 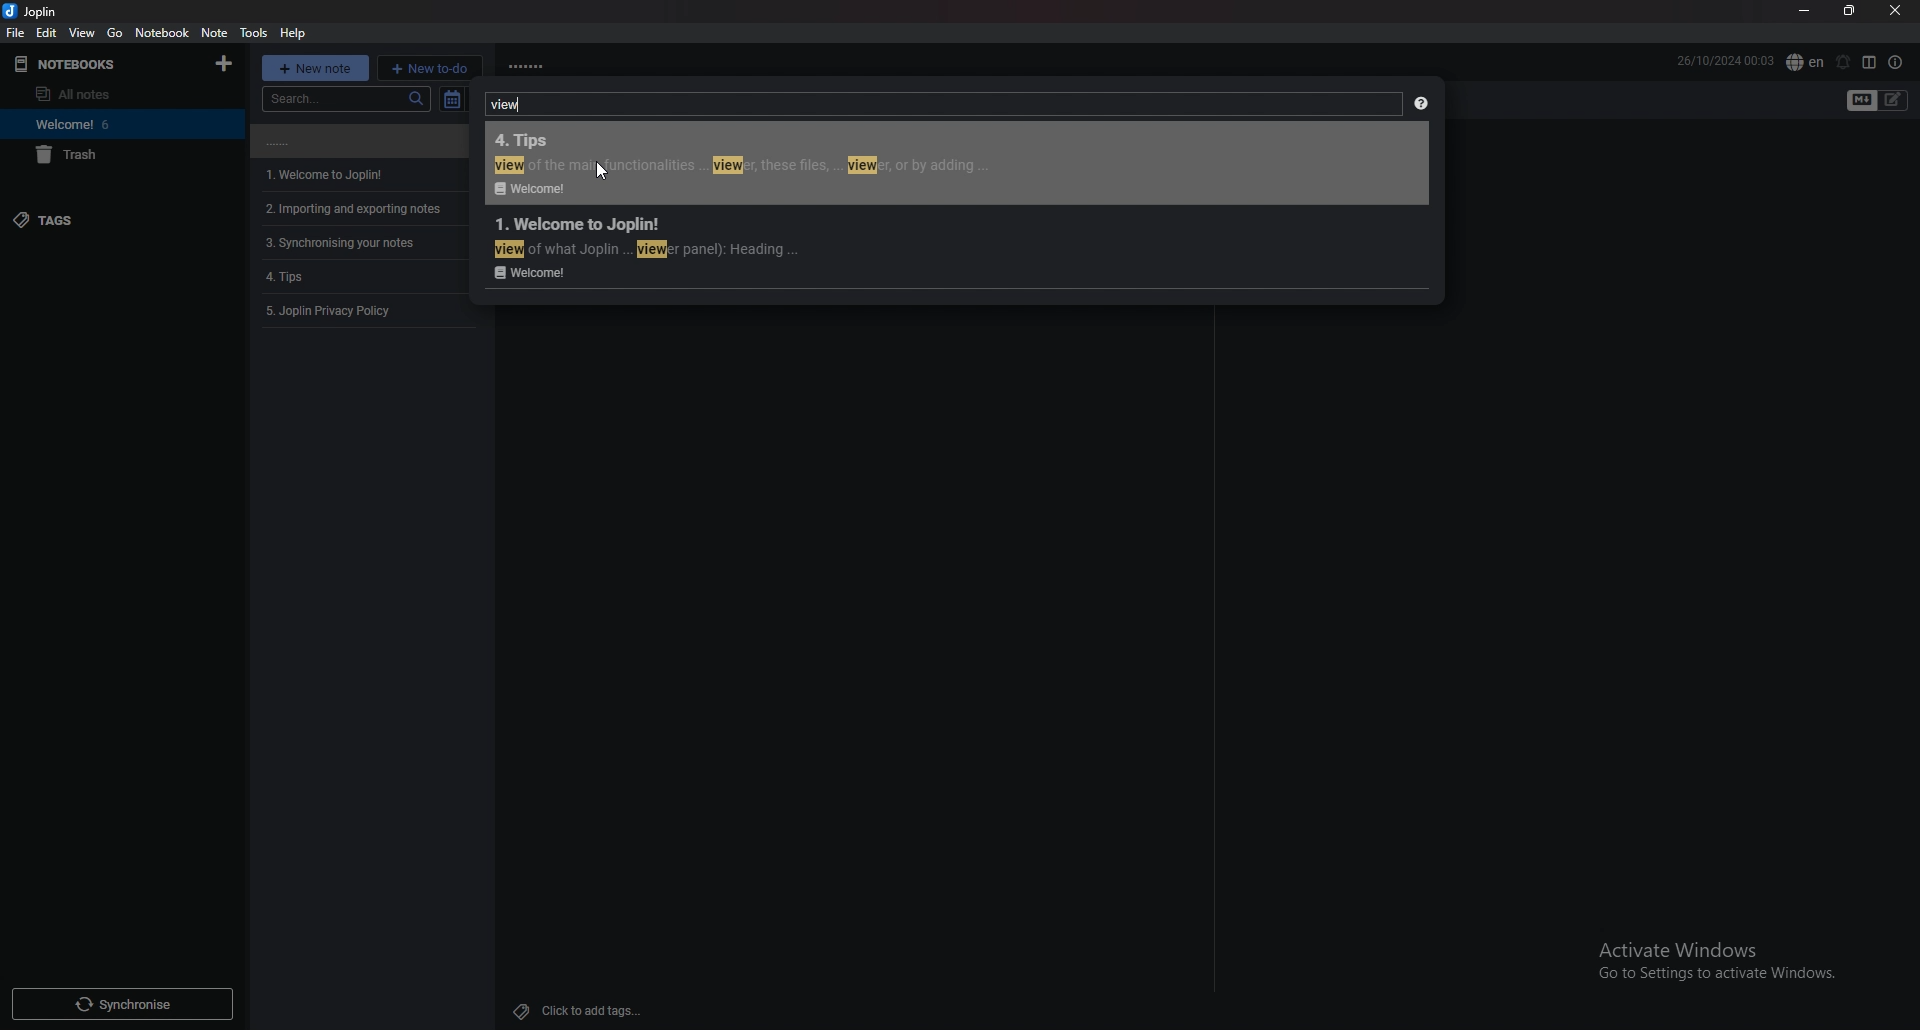 I want to click on minimize, so click(x=1806, y=11).